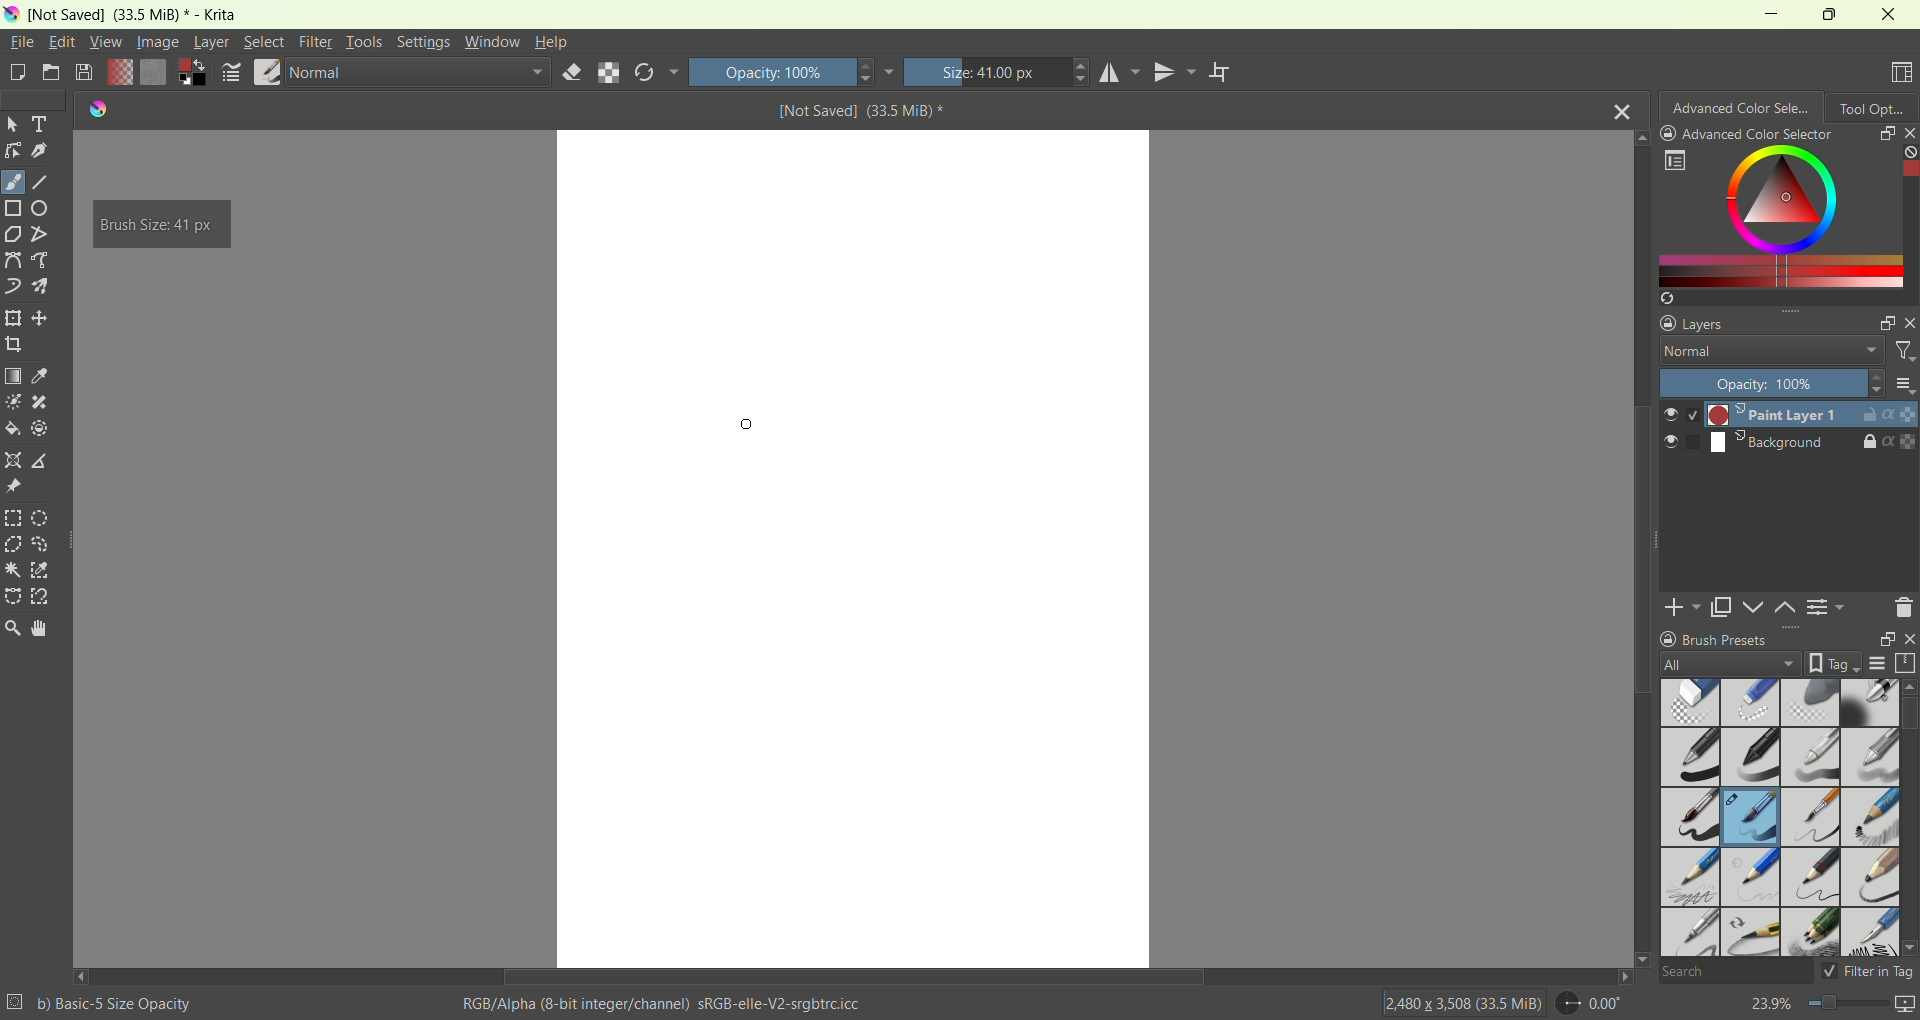 This screenshot has width=1920, height=1020. What do you see at coordinates (1903, 607) in the screenshot?
I see `delete` at bounding box center [1903, 607].